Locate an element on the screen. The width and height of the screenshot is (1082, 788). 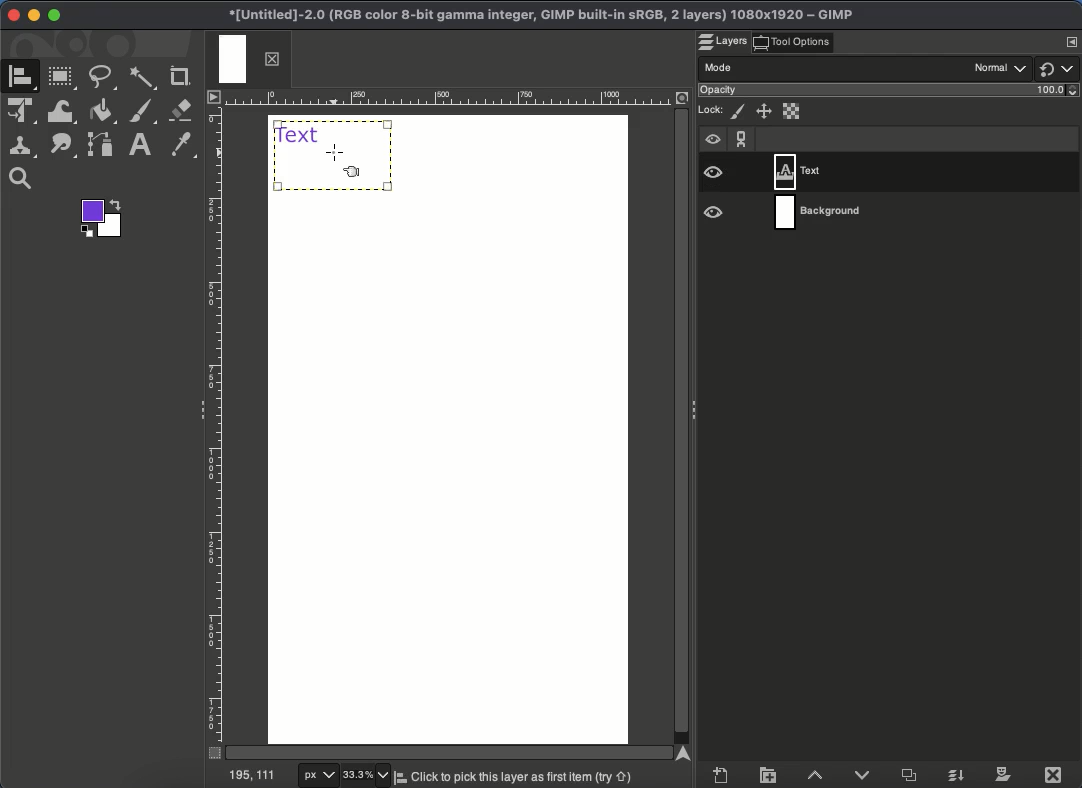
Tool options is located at coordinates (793, 41).